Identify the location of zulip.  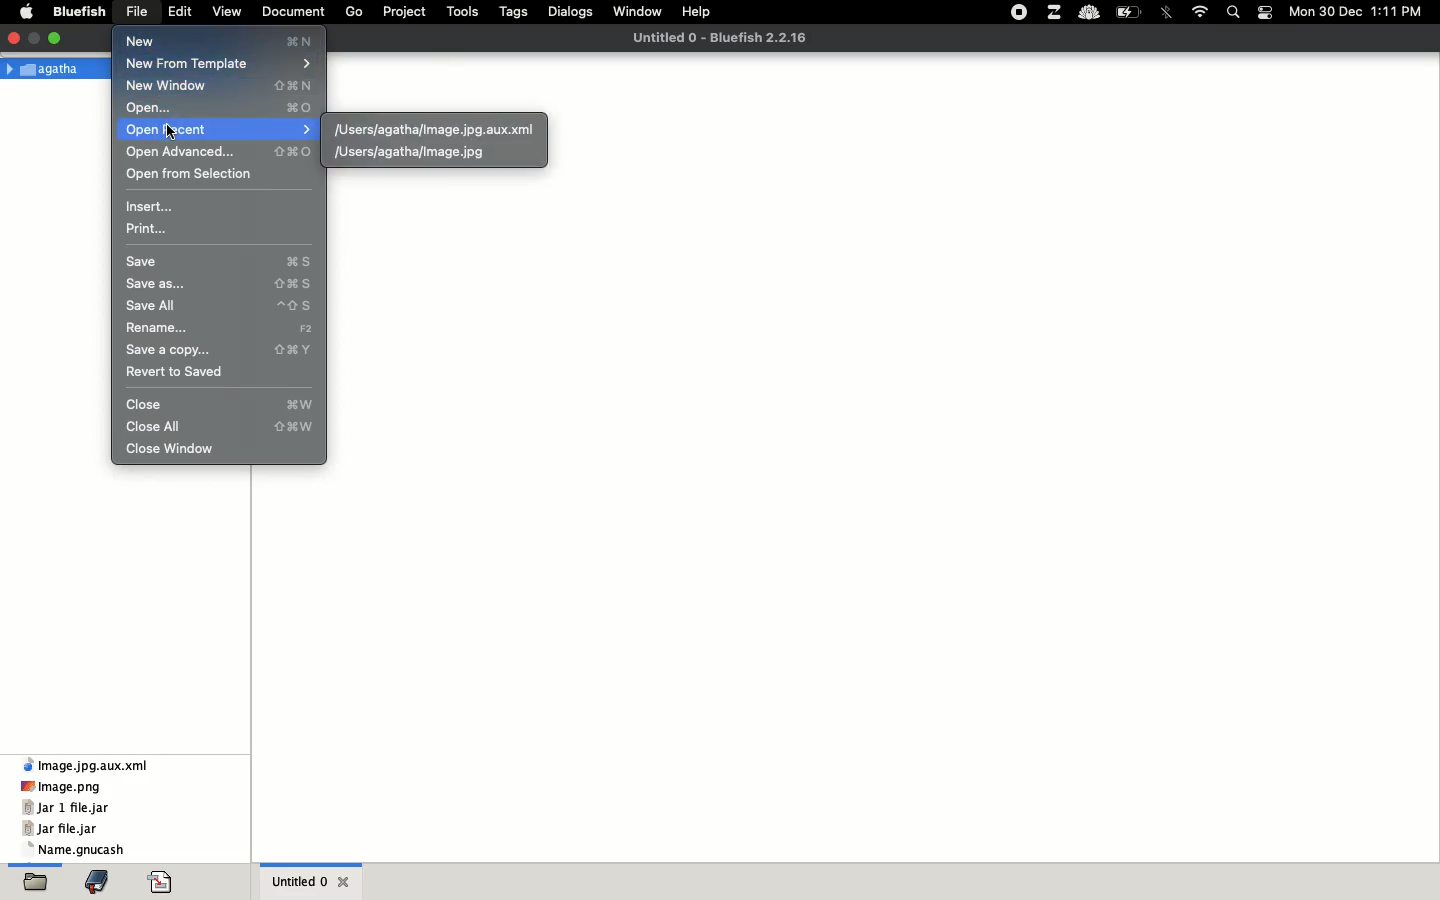
(1056, 12).